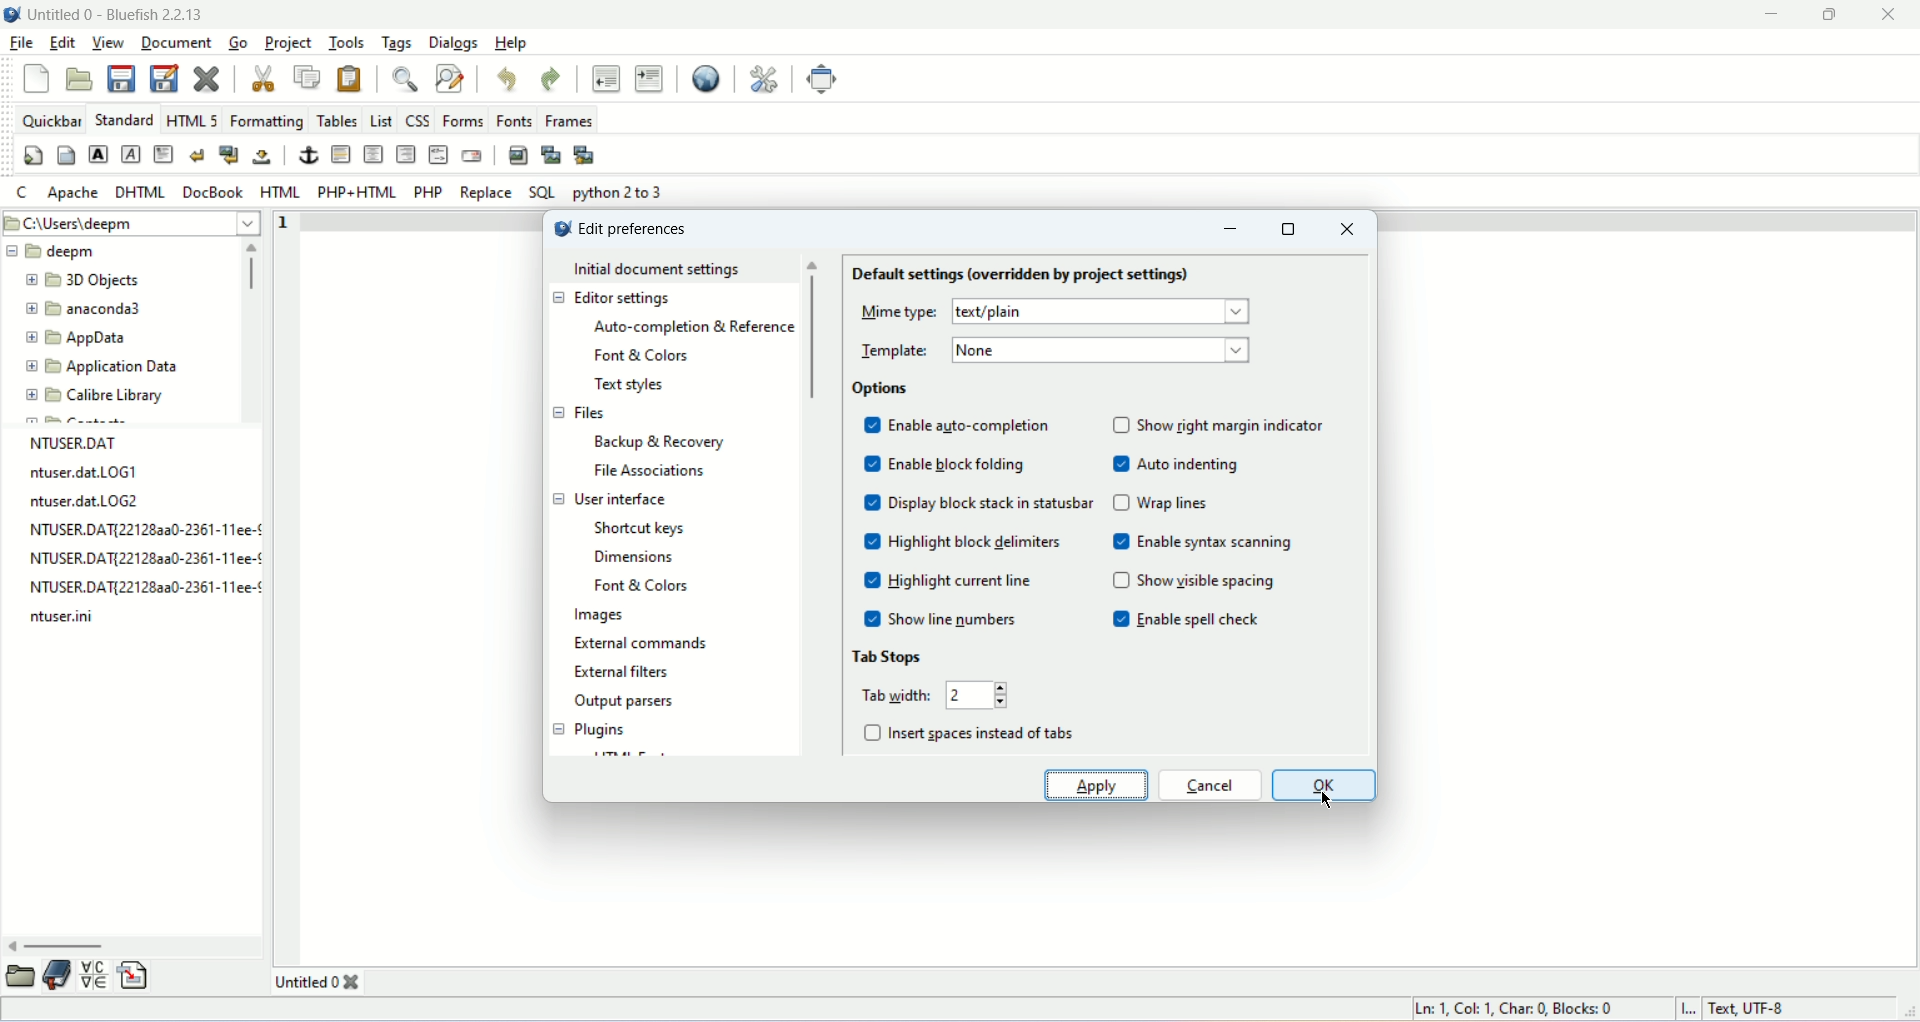 Image resolution: width=1920 pixels, height=1022 pixels. Describe the element at coordinates (135, 975) in the screenshot. I see `snippet` at that location.